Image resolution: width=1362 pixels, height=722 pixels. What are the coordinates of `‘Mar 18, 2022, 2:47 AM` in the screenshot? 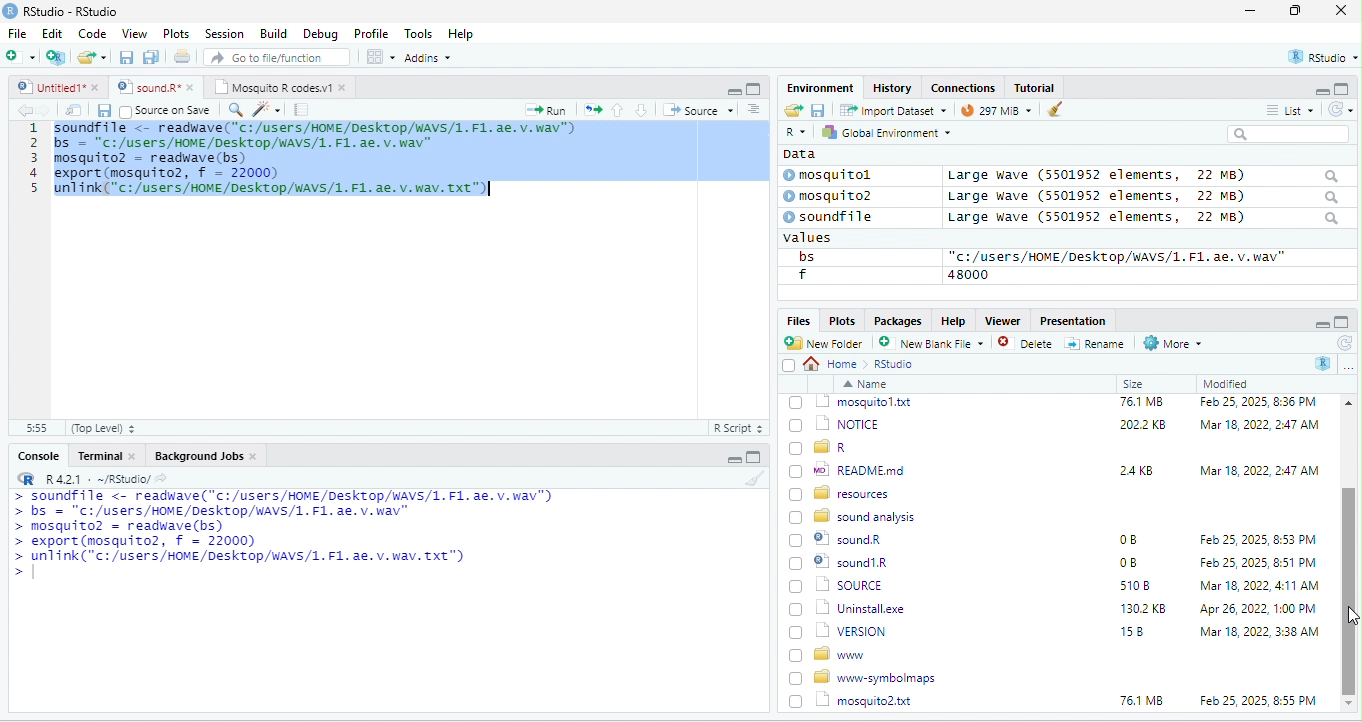 It's located at (1258, 544).